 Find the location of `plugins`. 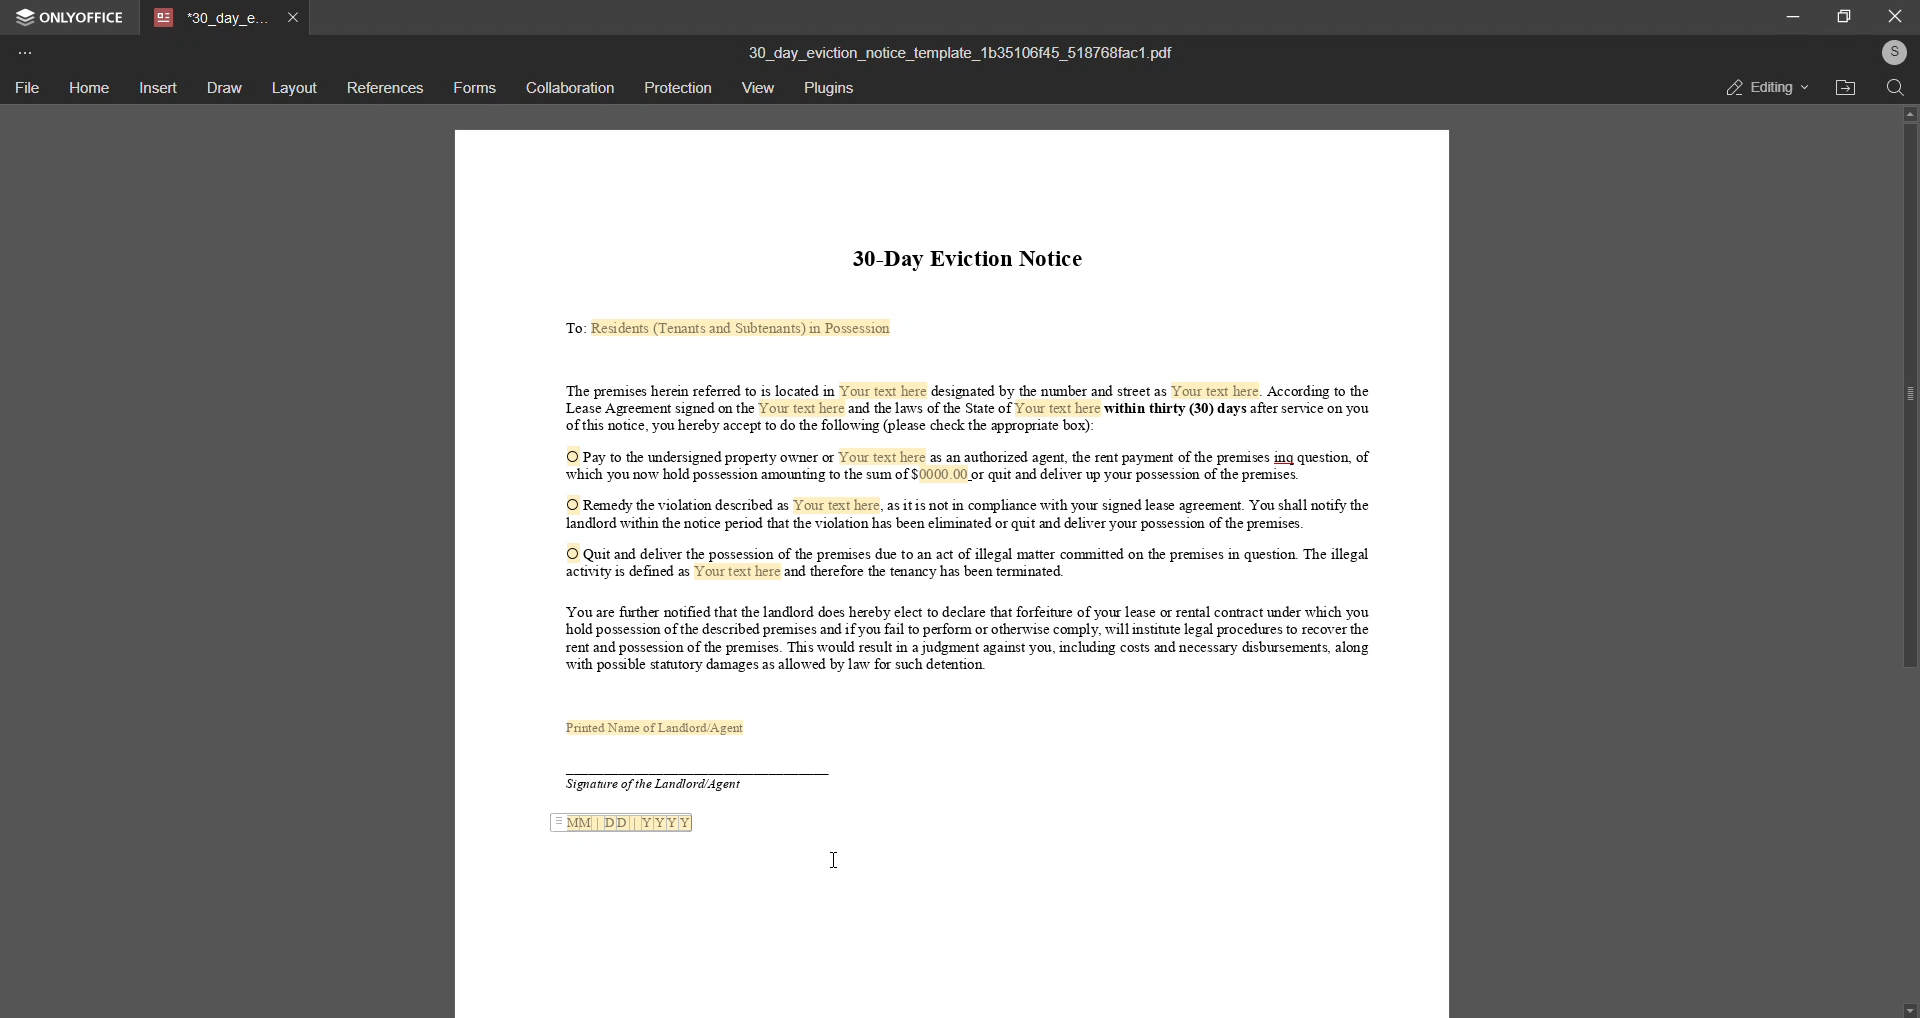

plugins is located at coordinates (836, 90).